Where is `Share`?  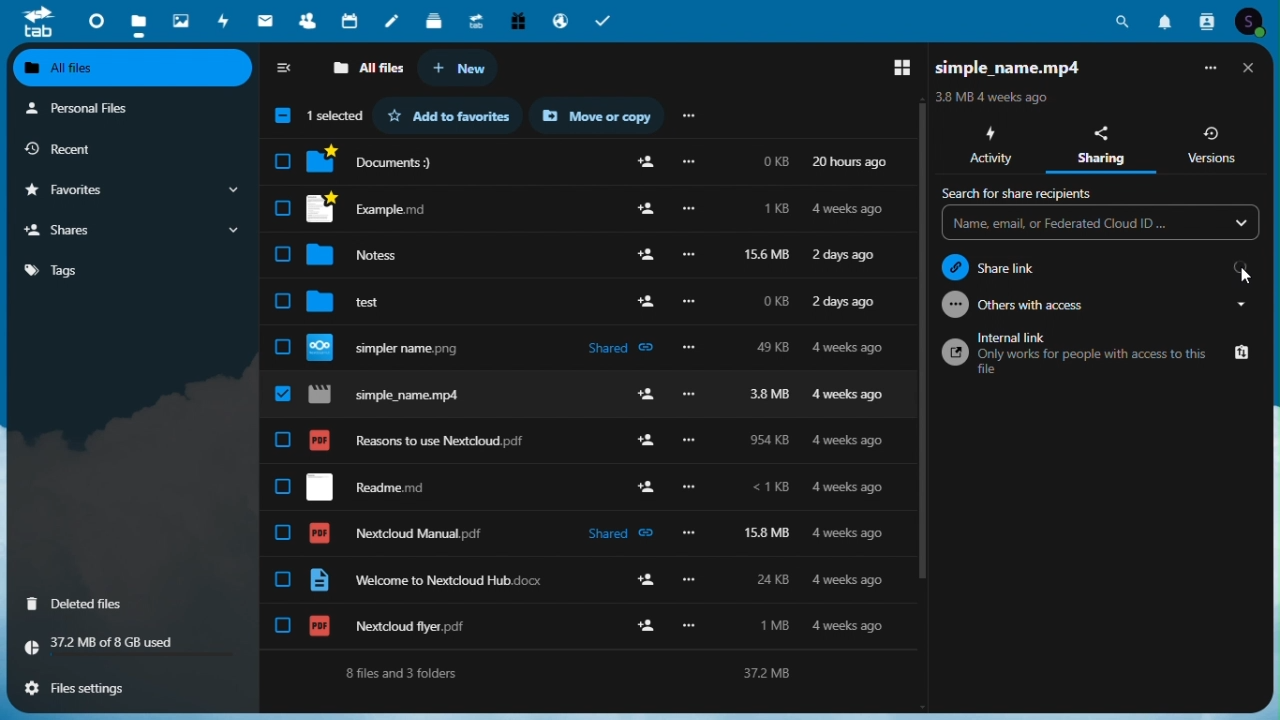 Share is located at coordinates (134, 231).